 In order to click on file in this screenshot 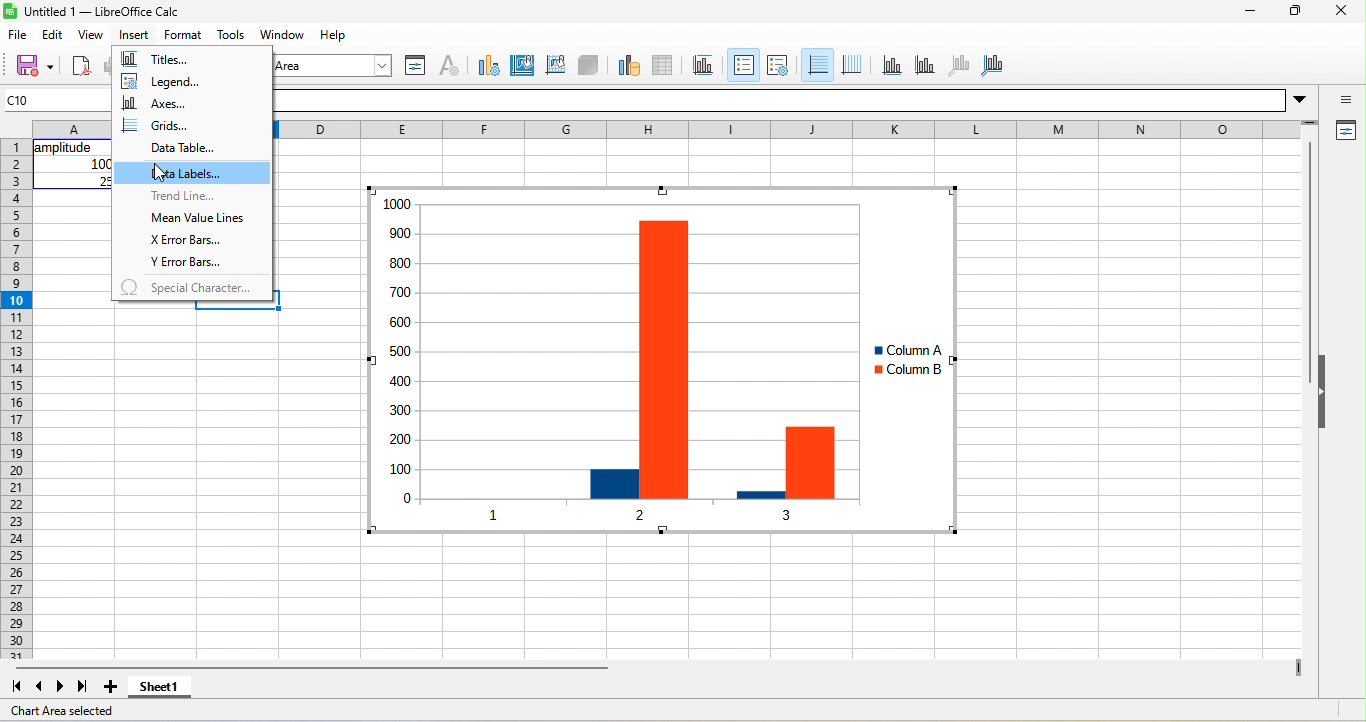, I will do `click(19, 36)`.